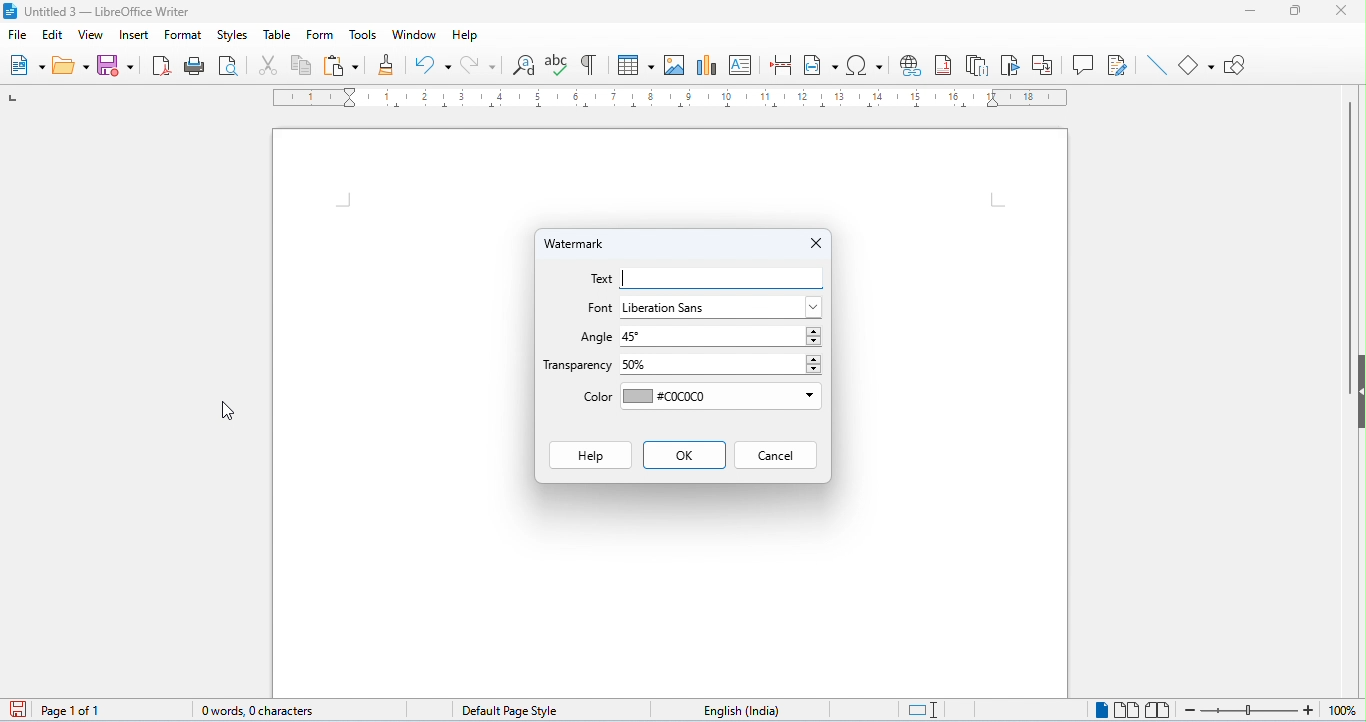 The image size is (1366, 722). What do you see at coordinates (1161, 710) in the screenshot?
I see `bookview` at bounding box center [1161, 710].